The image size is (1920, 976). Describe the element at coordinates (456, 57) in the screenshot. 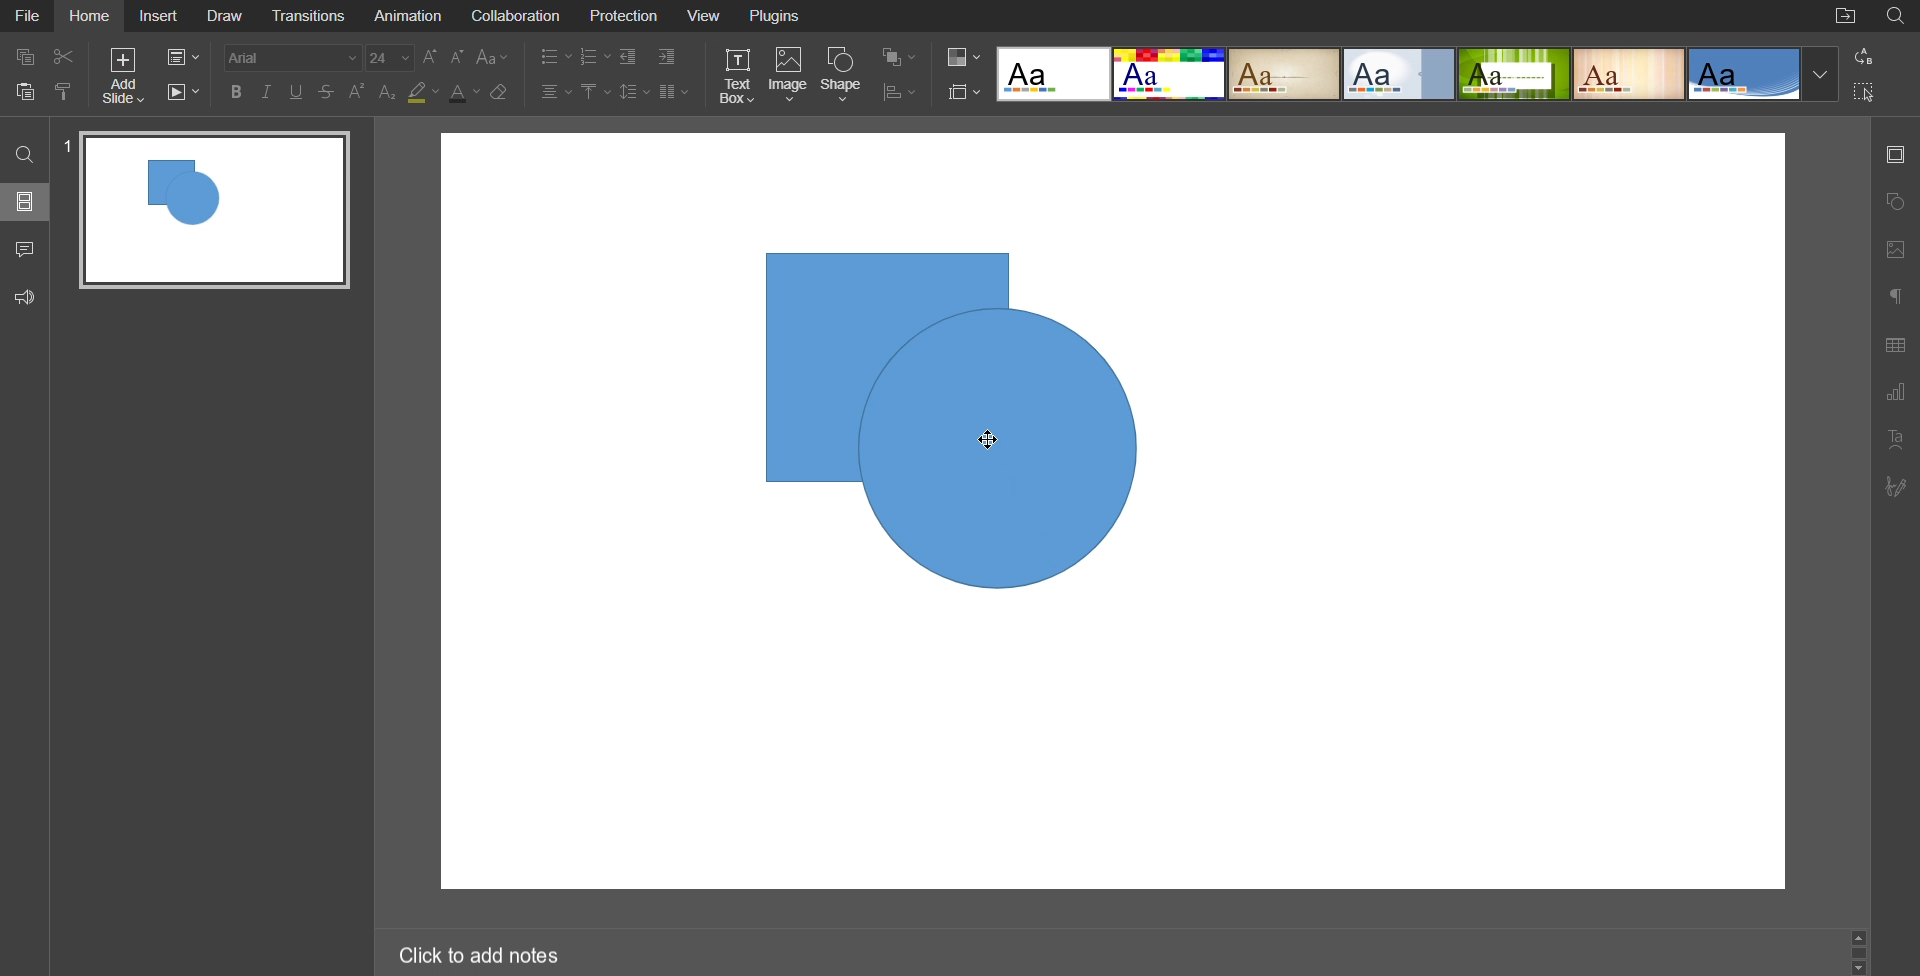

I see `Decrease Font` at that location.